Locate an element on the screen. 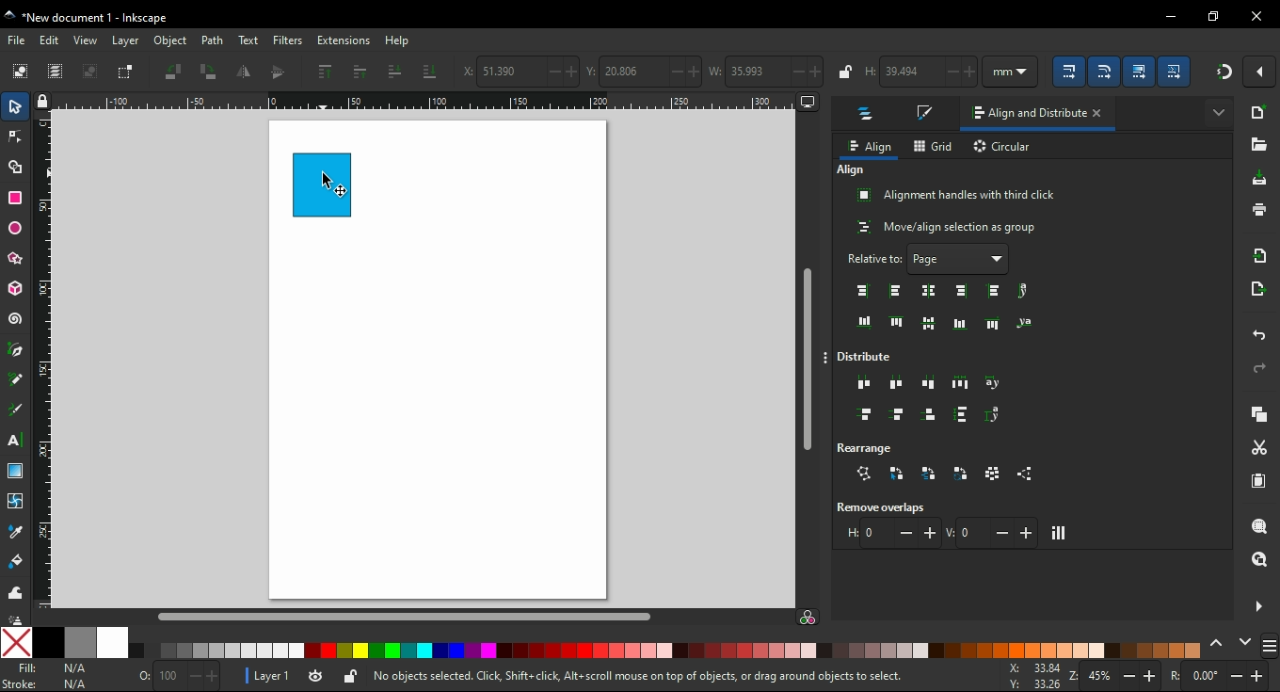 Image resolution: width=1280 pixels, height=692 pixels. zoom selection is located at coordinates (1259, 525).